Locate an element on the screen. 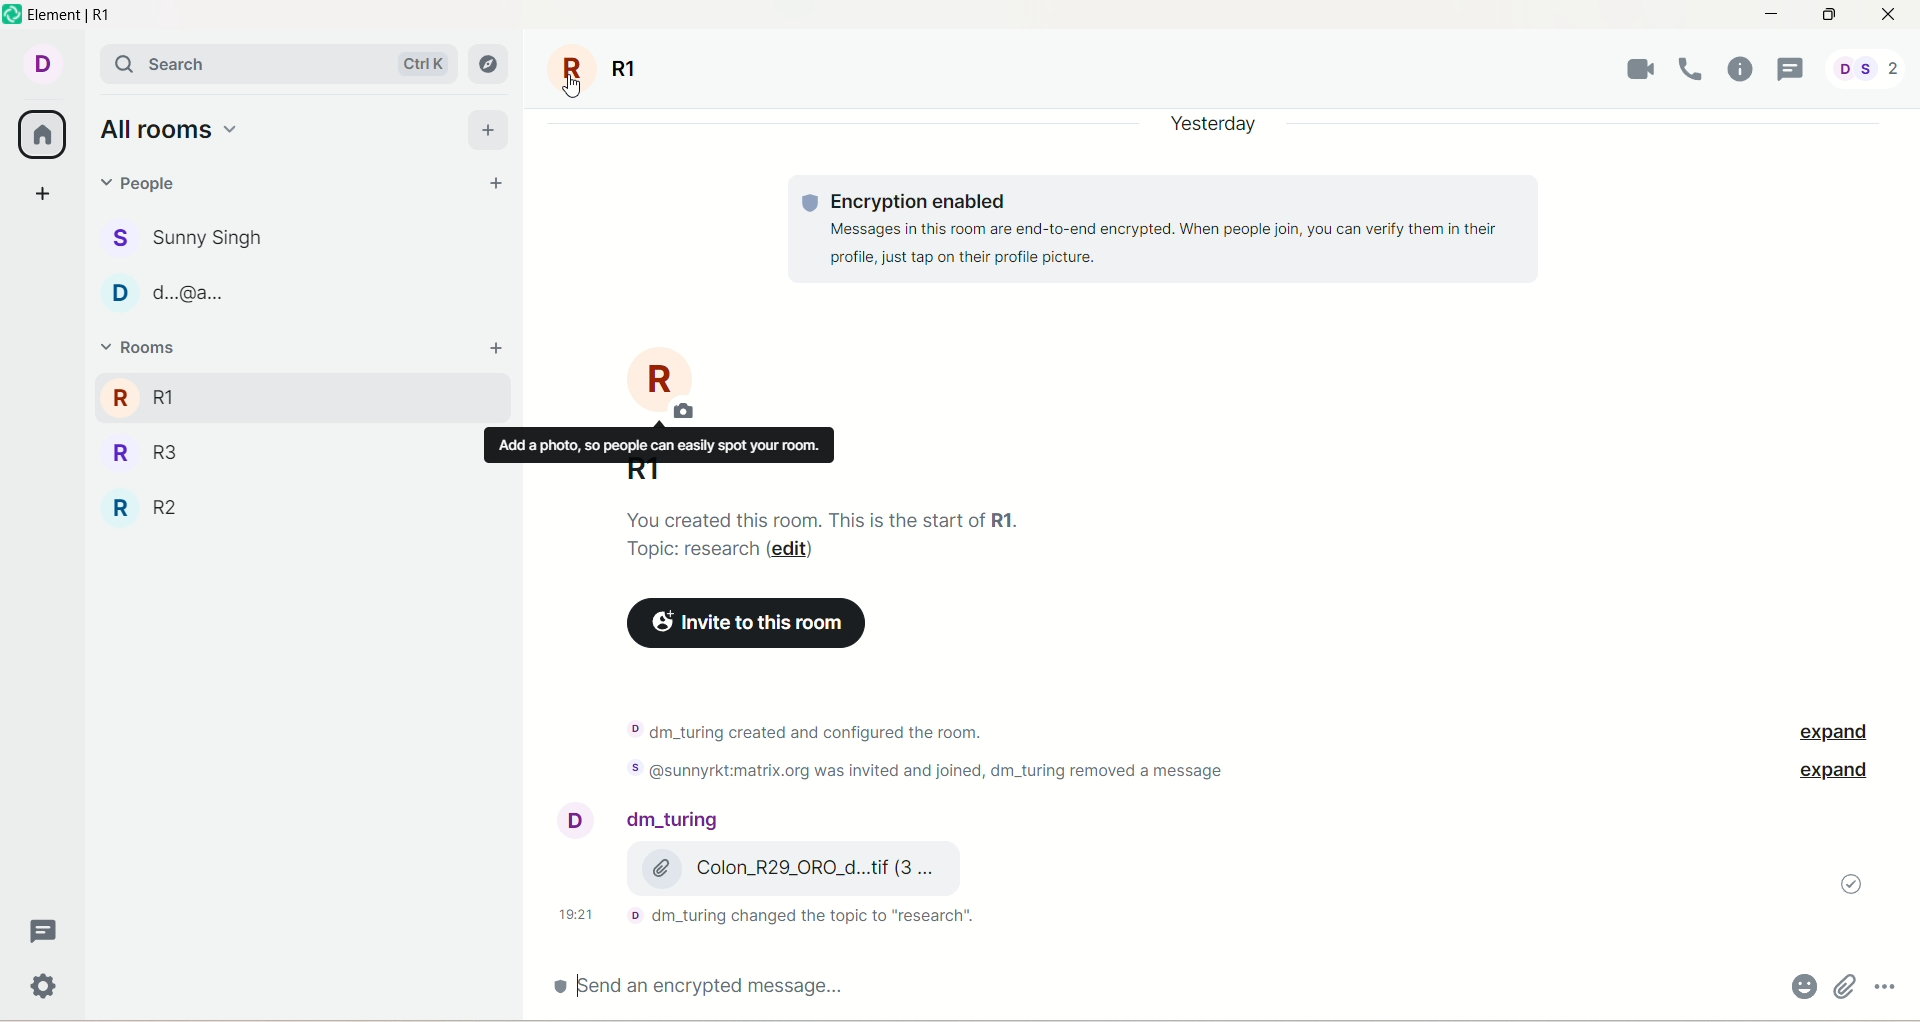  search is located at coordinates (278, 61).